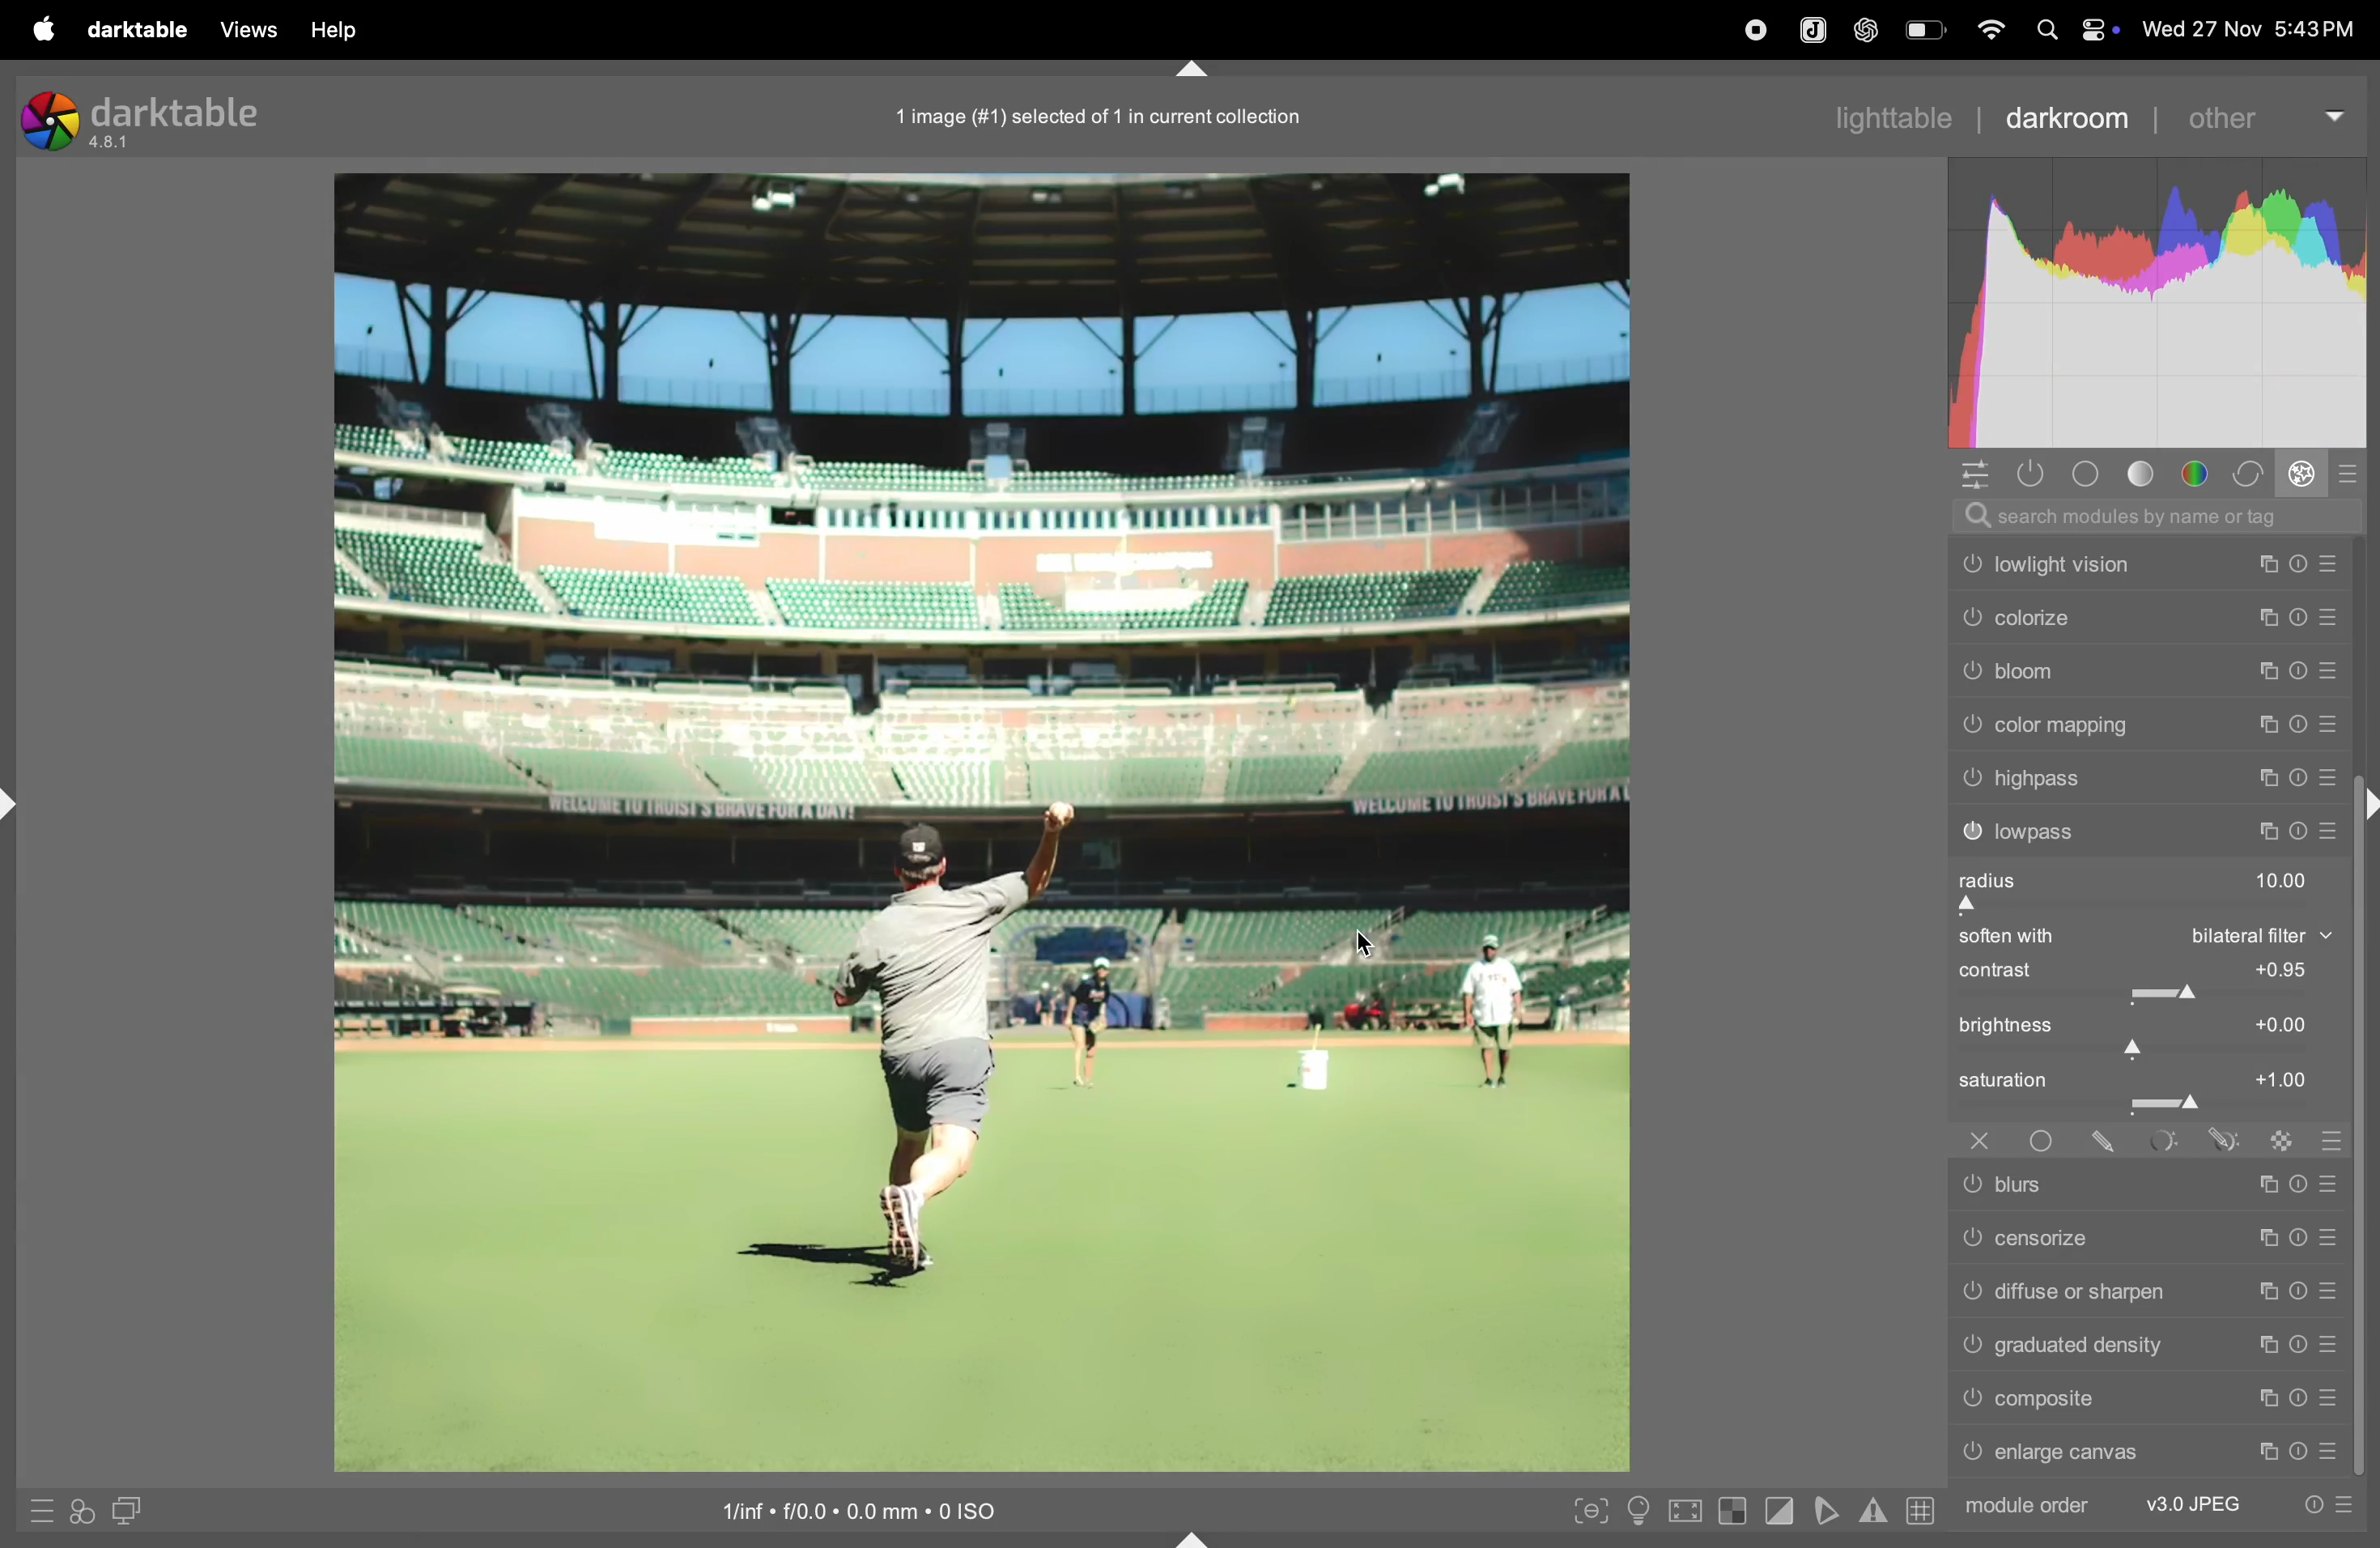 The height and width of the screenshot is (1548, 2380). I want to click on date and time, so click(2248, 24).